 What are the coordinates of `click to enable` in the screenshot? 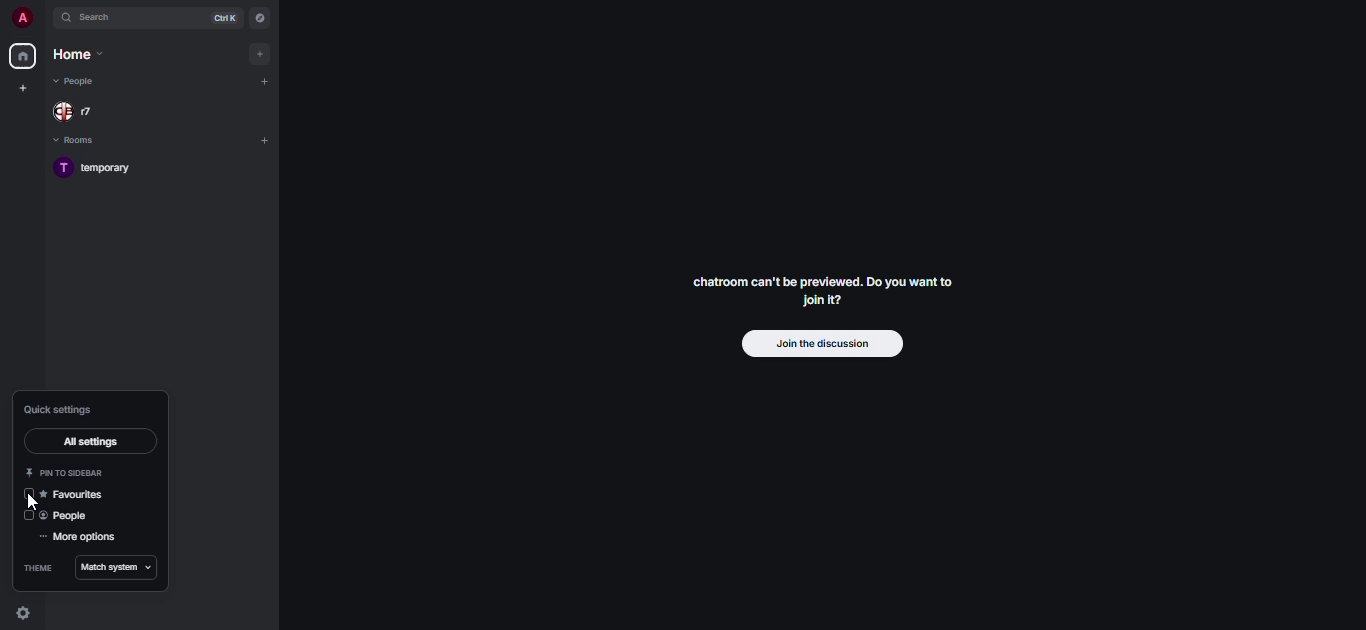 It's located at (28, 517).